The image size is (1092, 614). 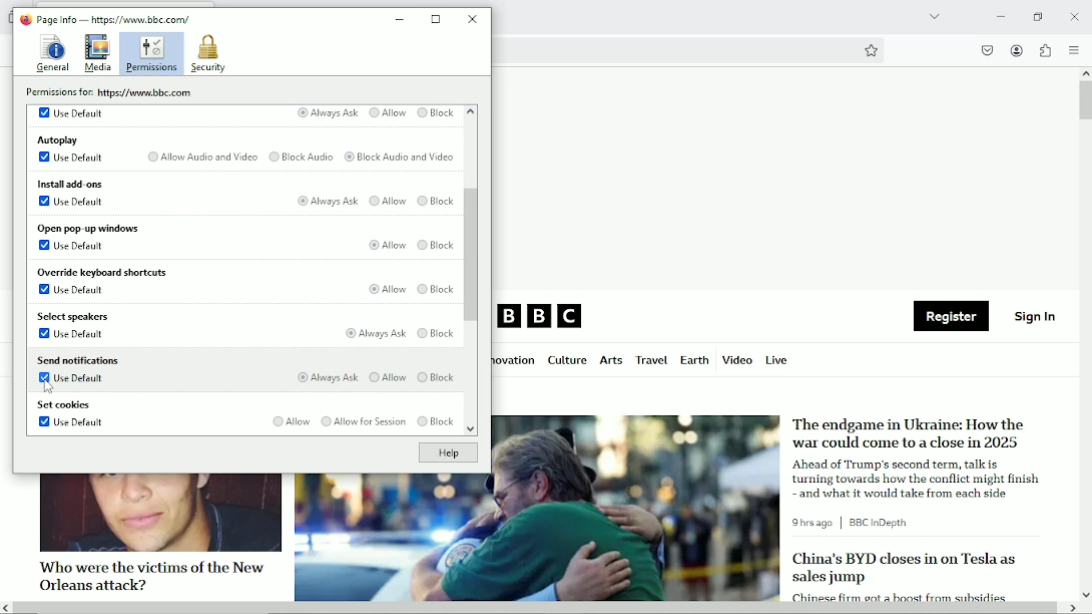 I want to click on Use default, so click(x=73, y=335).